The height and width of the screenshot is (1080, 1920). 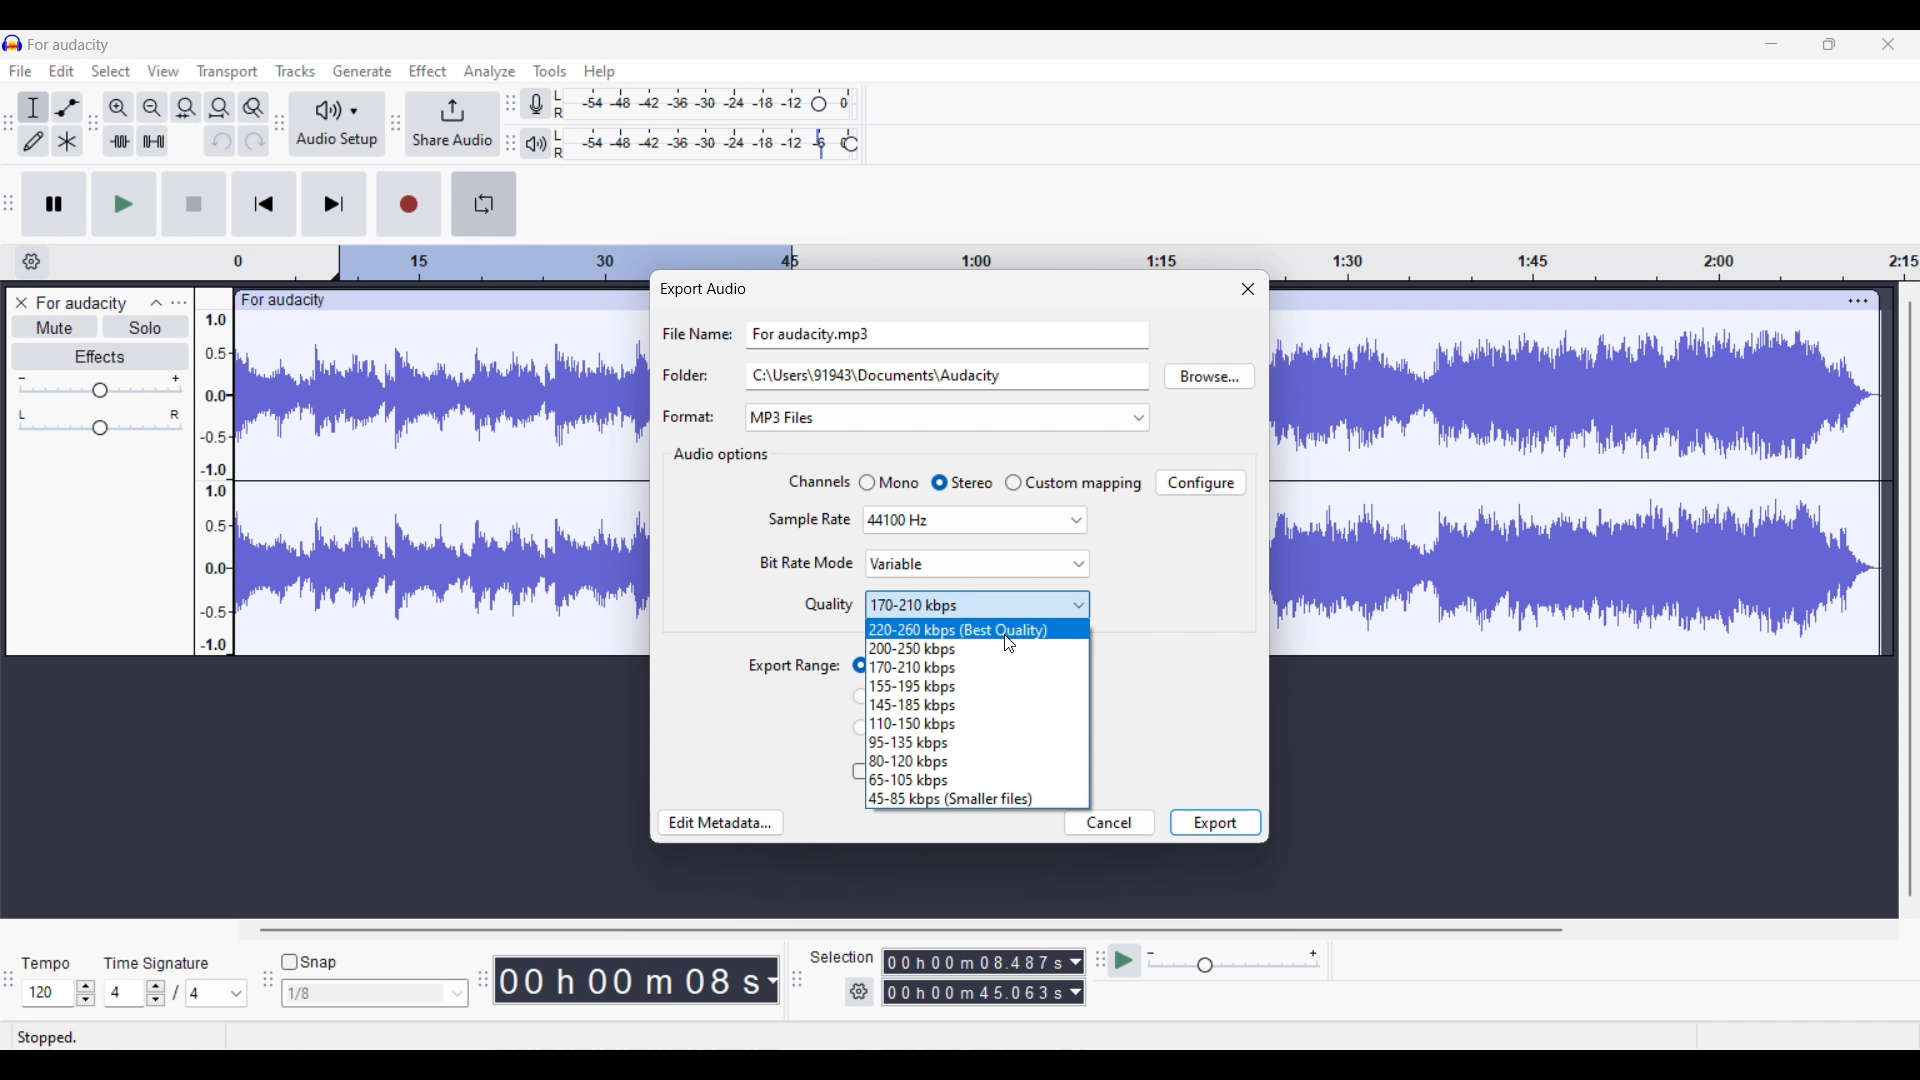 What do you see at coordinates (948, 333) in the screenshot?
I see `Text box for File Name` at bounding box center [948, 333].